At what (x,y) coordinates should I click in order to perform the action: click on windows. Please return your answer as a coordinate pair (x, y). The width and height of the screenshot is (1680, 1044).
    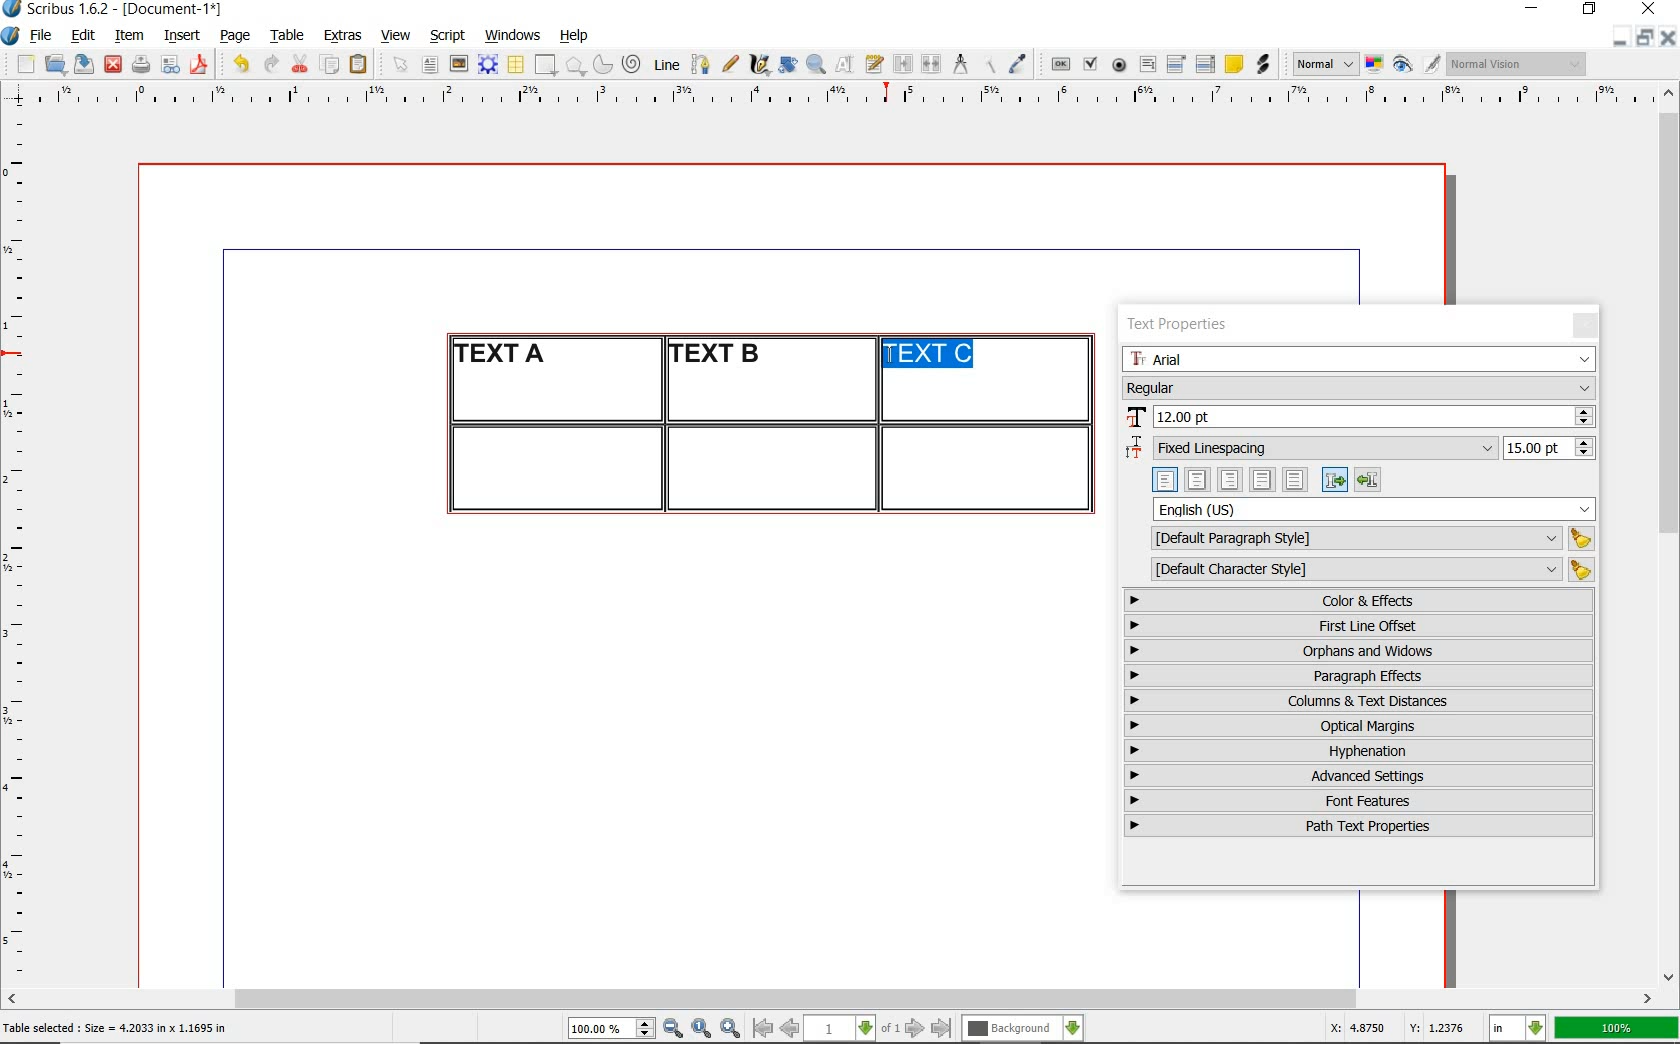
    Looking at the image, I should click on (514, 36).